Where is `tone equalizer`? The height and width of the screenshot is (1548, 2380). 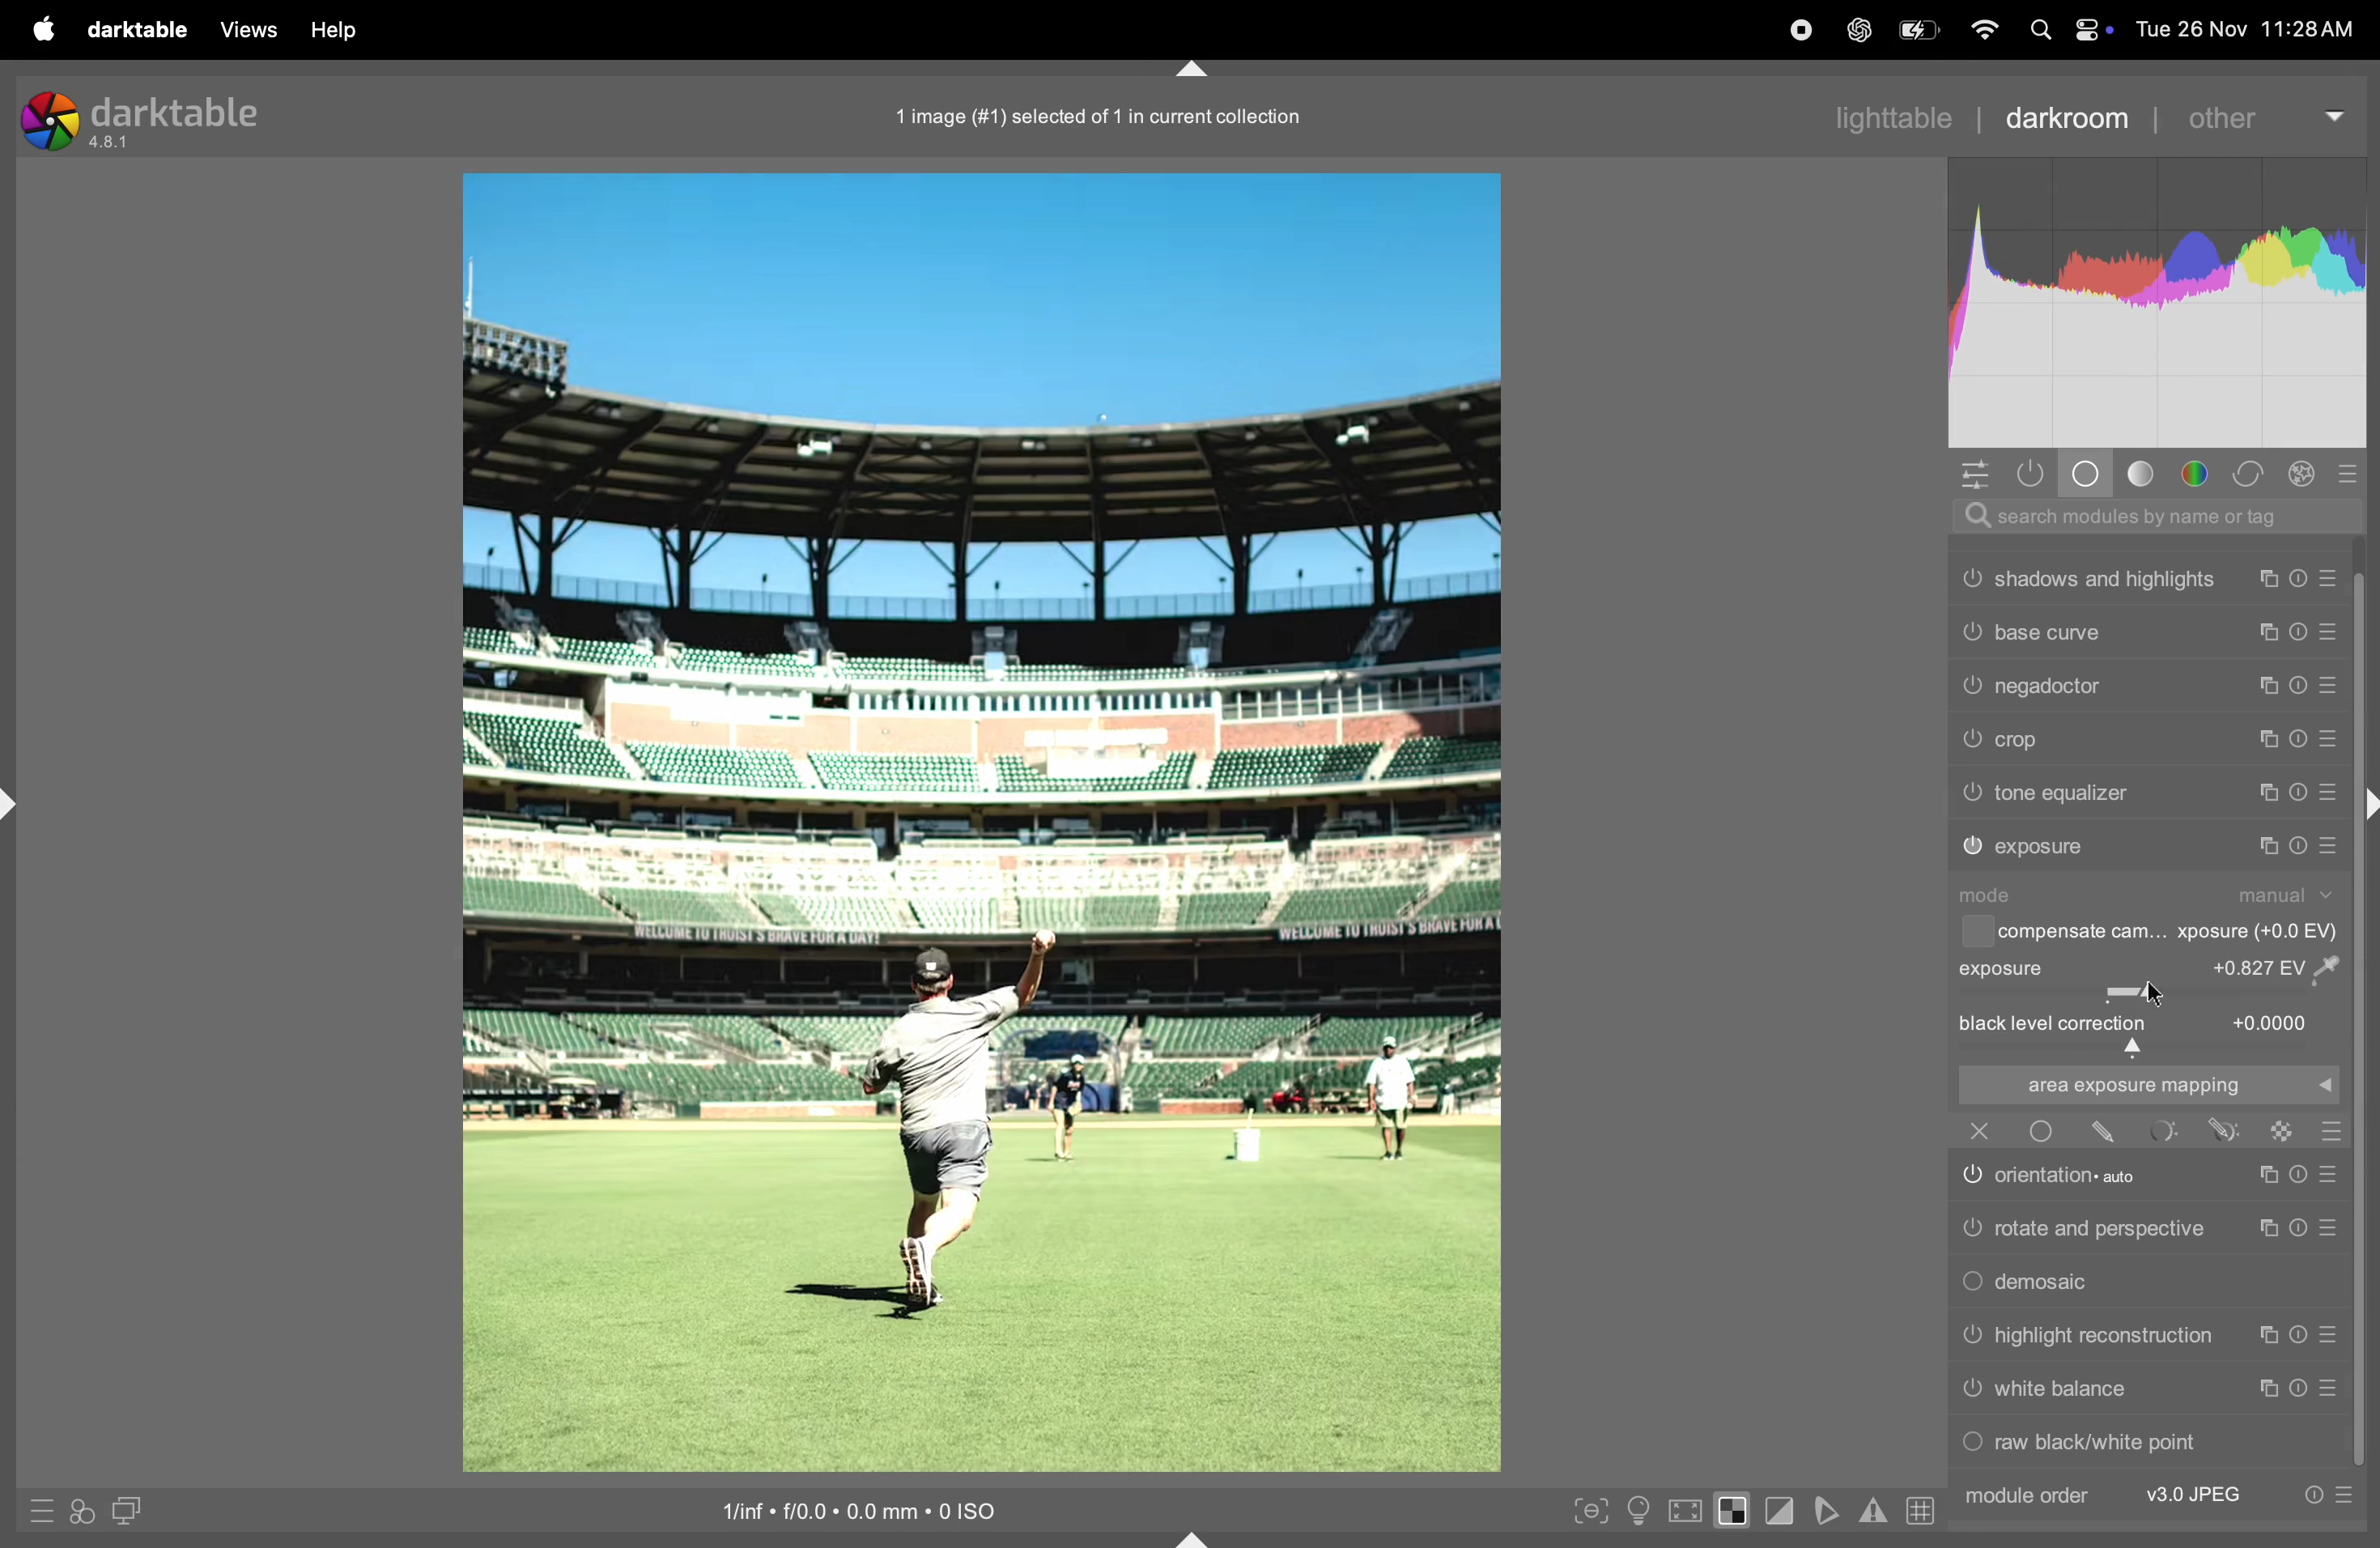 tone equalizer is located at coordinates (2064, 793).